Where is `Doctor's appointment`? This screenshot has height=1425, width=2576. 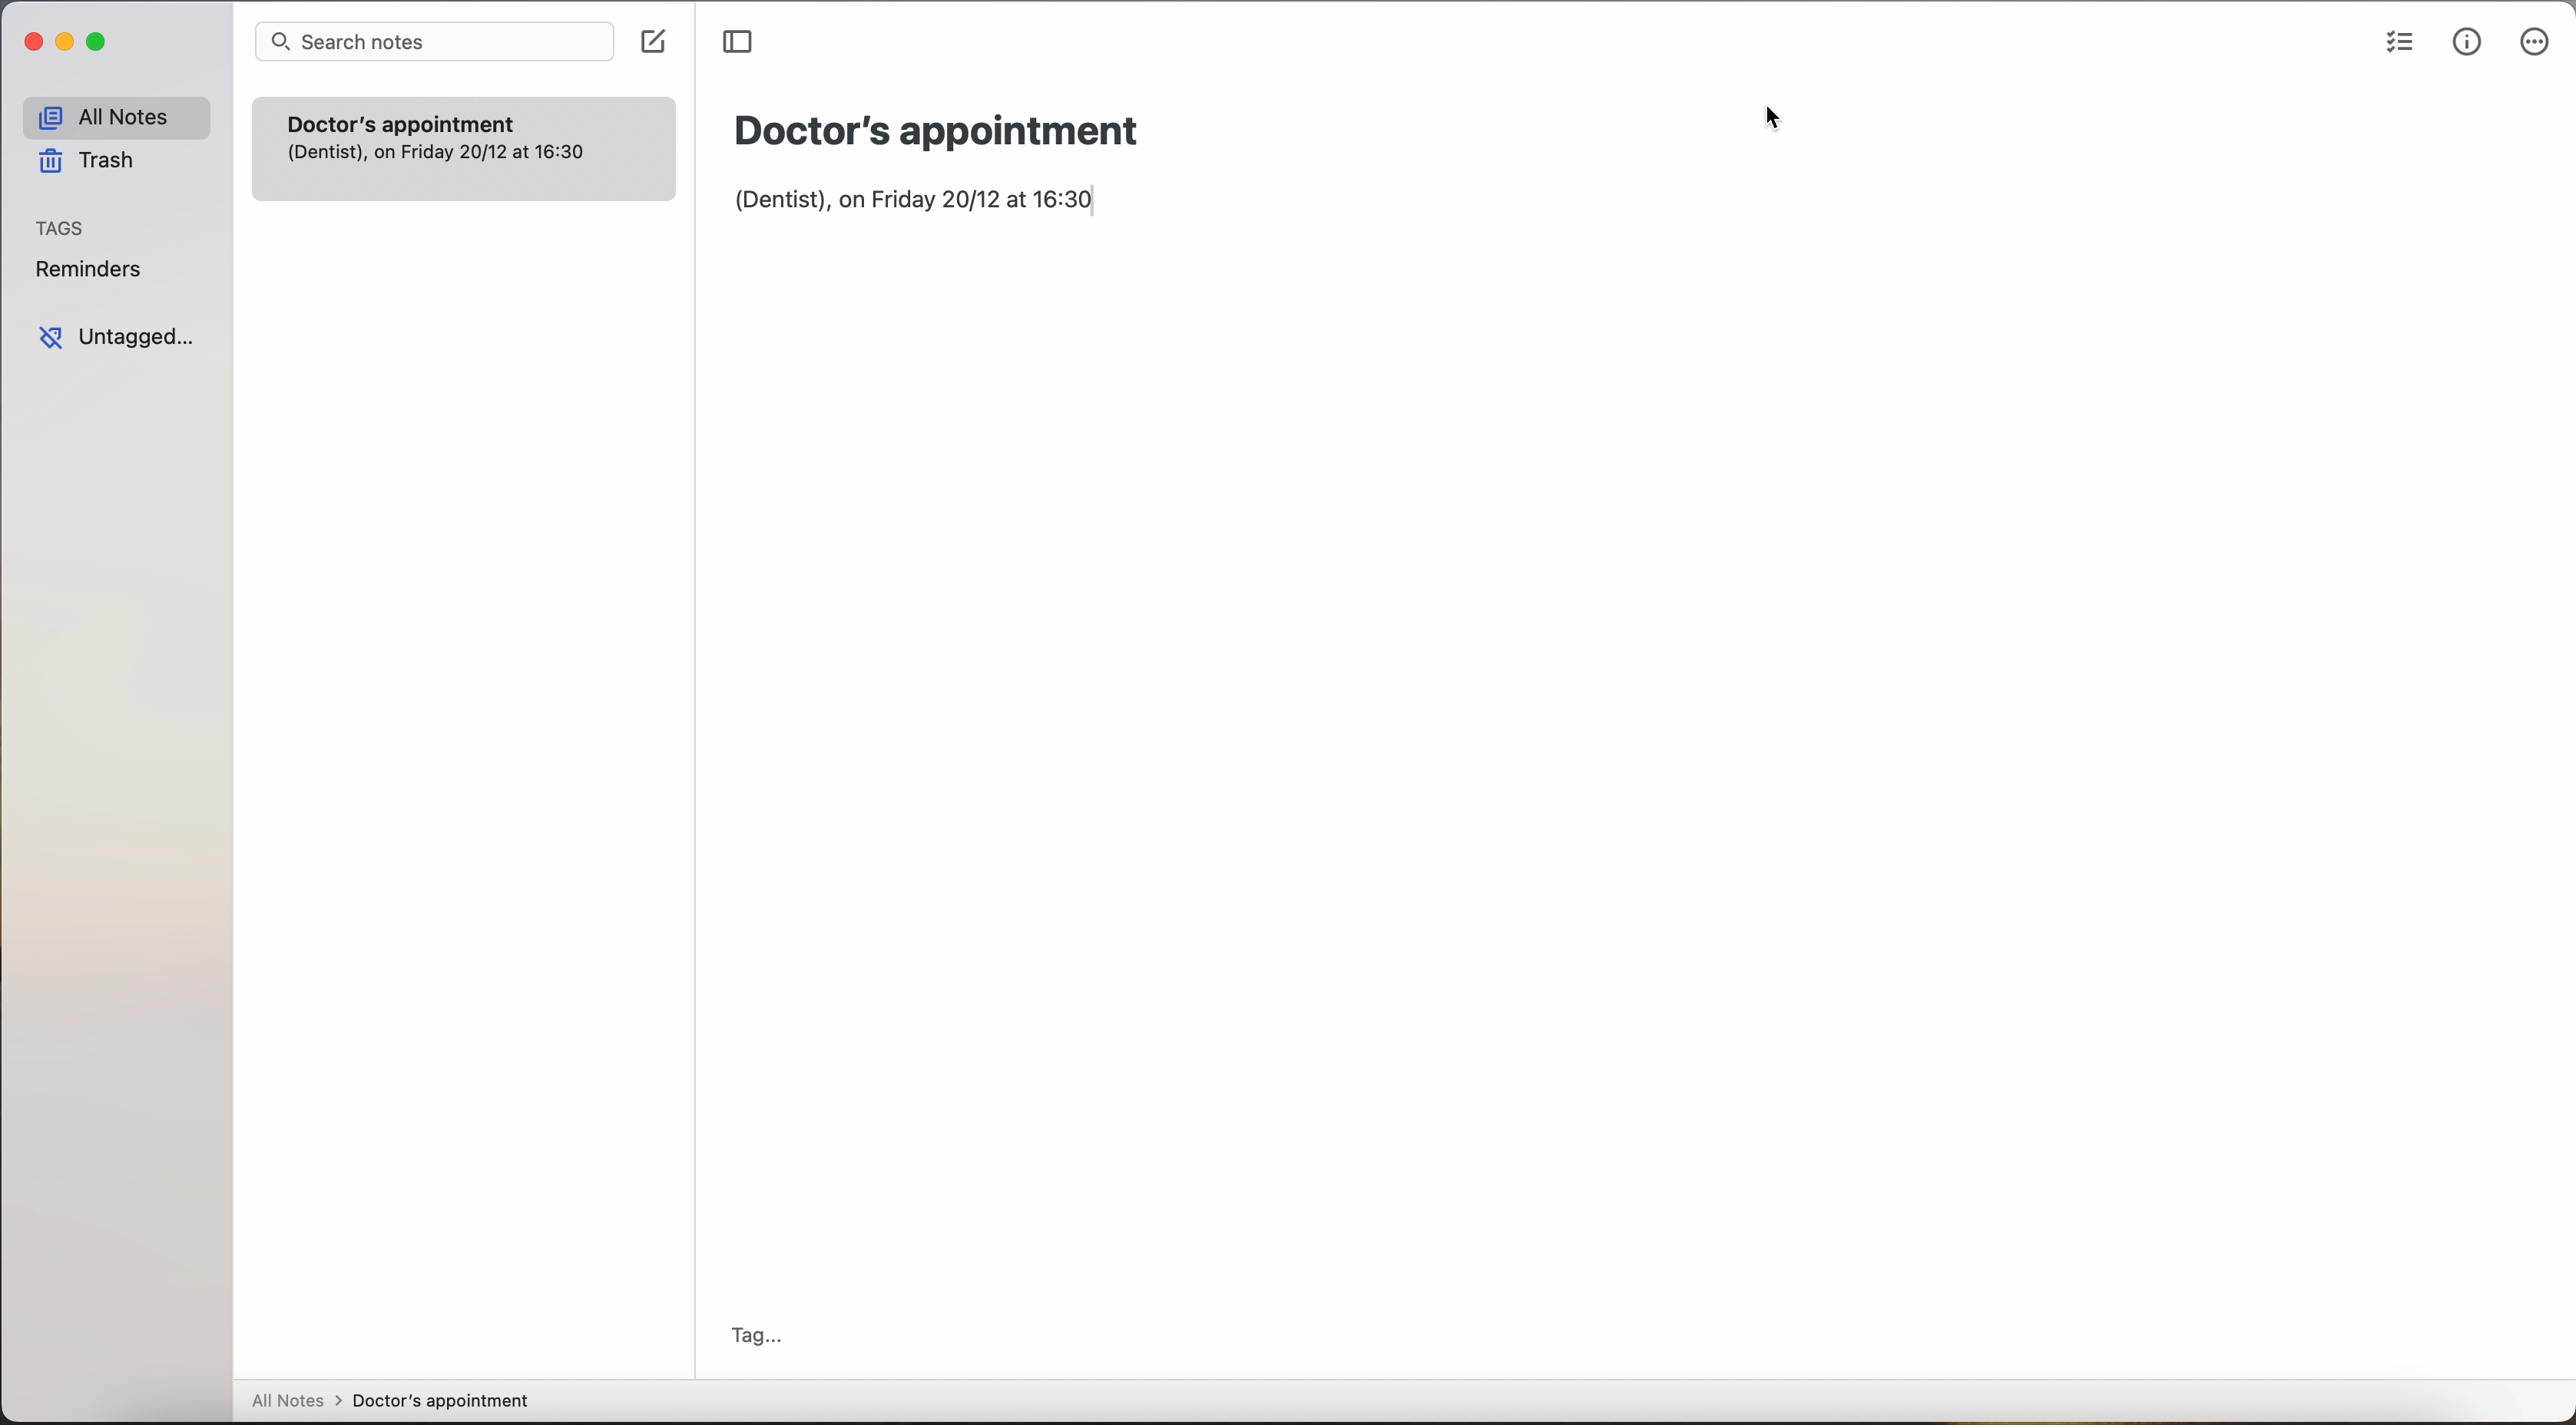
Doctor's appointment is located at coordinates (465, 117).